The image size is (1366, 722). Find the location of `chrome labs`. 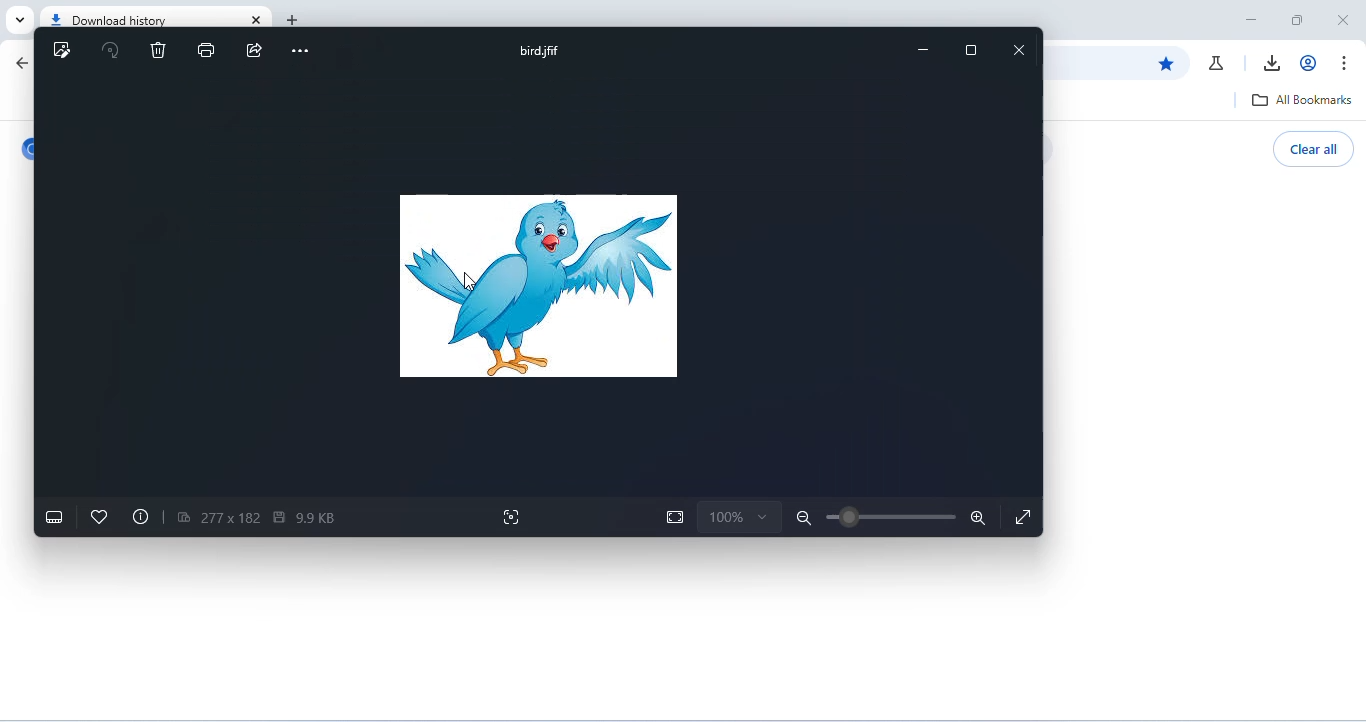

chrome labs is located at coordinates (1218, 63).